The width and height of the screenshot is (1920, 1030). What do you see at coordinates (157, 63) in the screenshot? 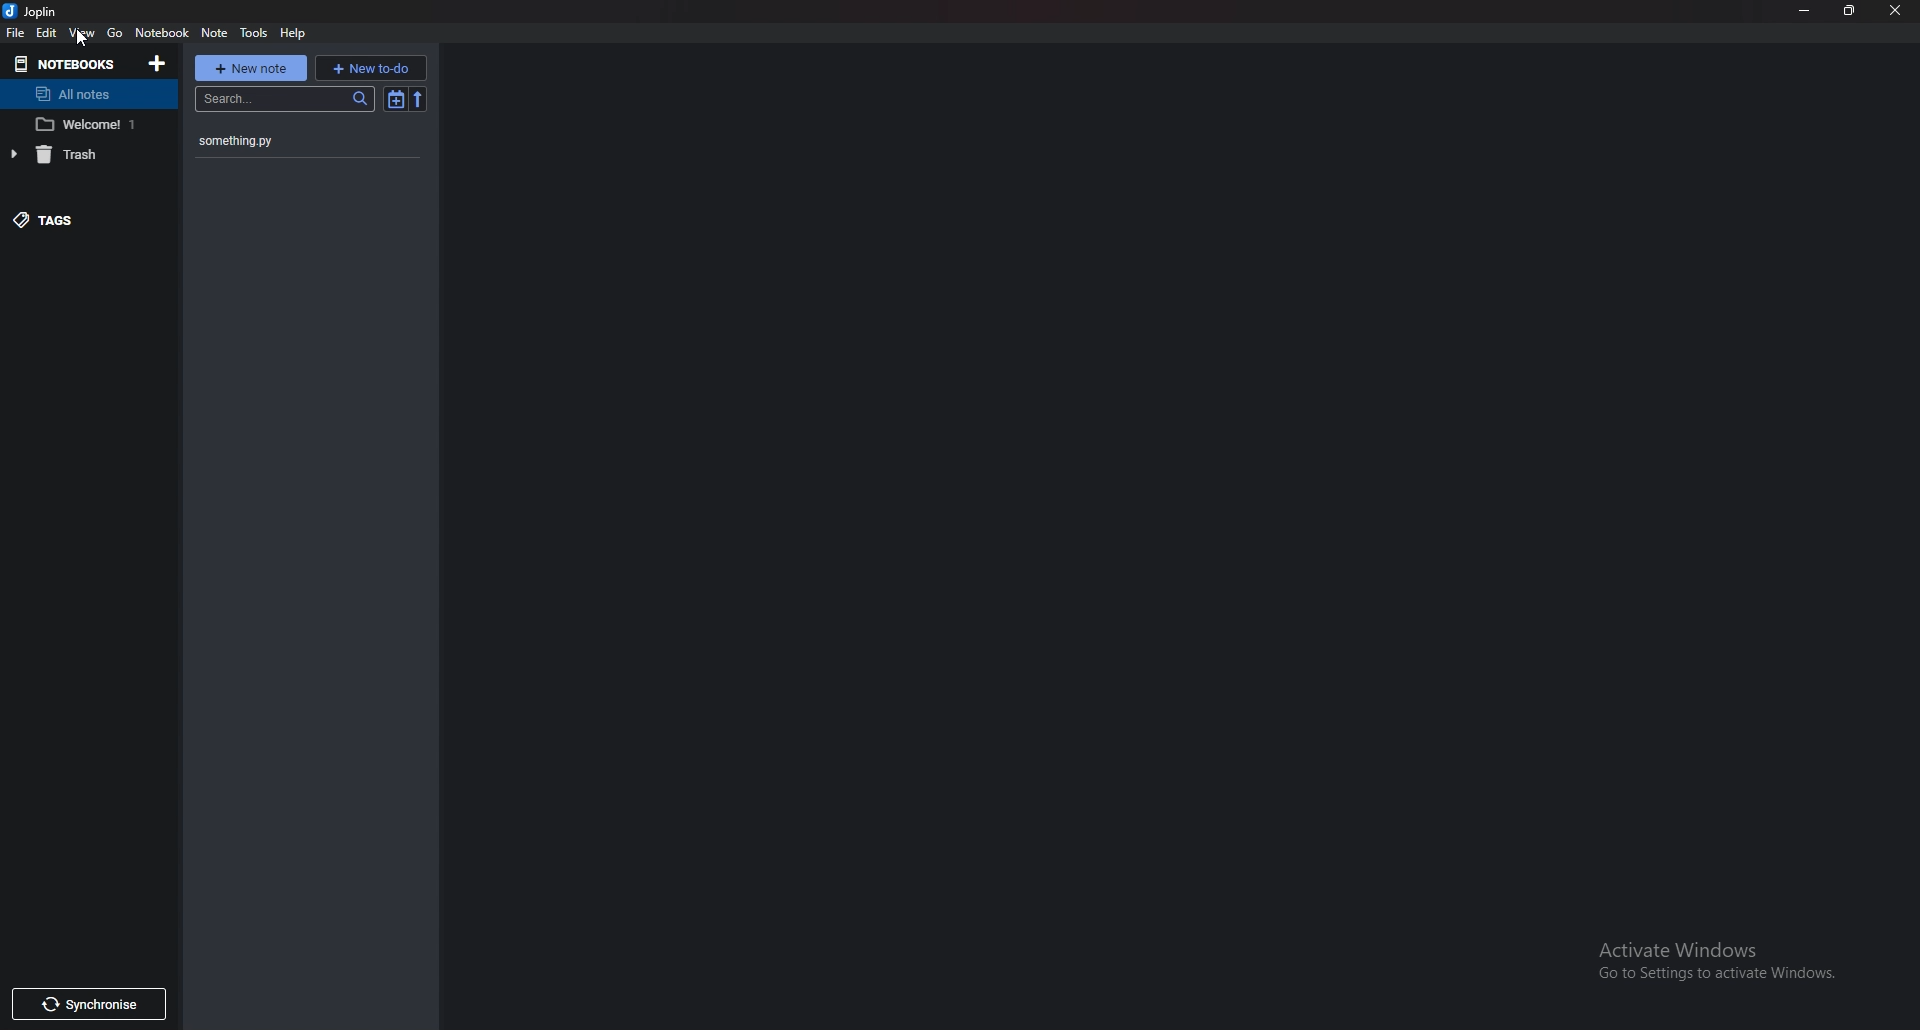
I see `Add notebooks` at bounding box center [157, 63].